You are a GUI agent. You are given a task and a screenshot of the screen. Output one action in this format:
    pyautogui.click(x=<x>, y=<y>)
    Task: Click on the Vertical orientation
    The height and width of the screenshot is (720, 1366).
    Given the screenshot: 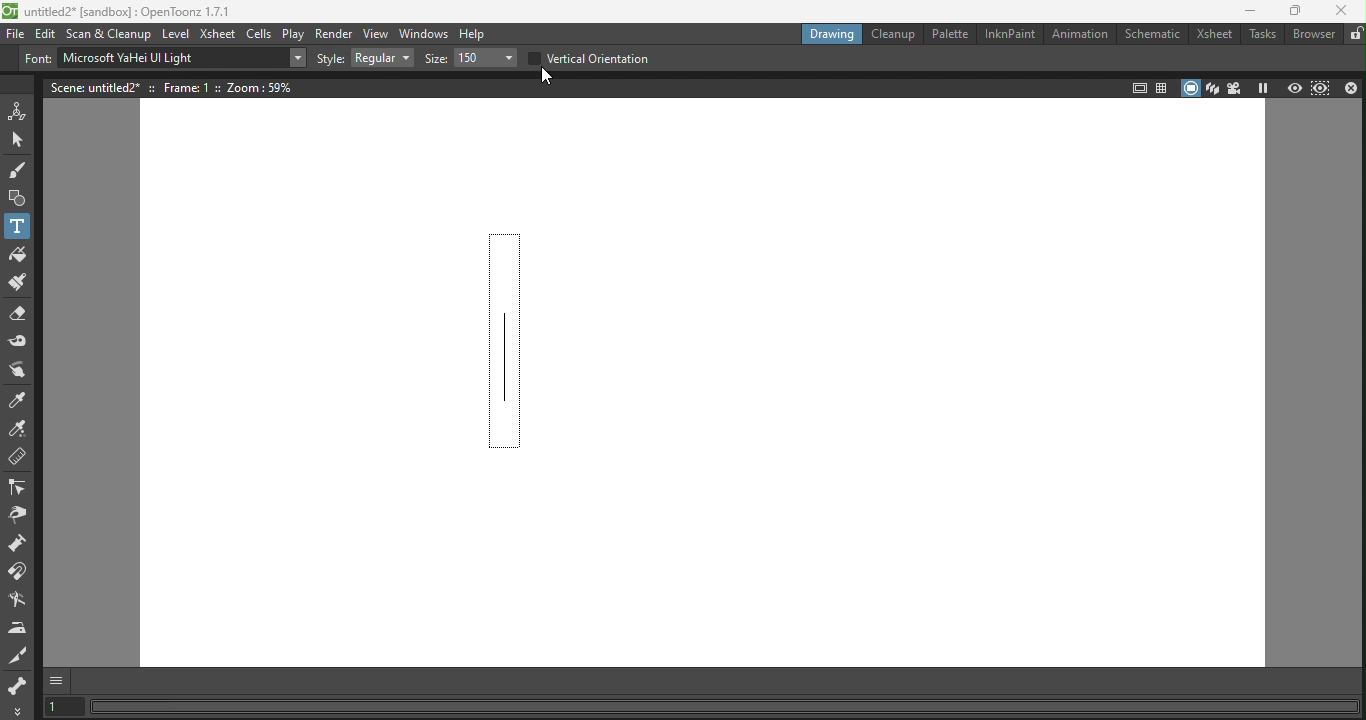 What is the action you would take?
    pyautogui.click(x=587, y=58)
    